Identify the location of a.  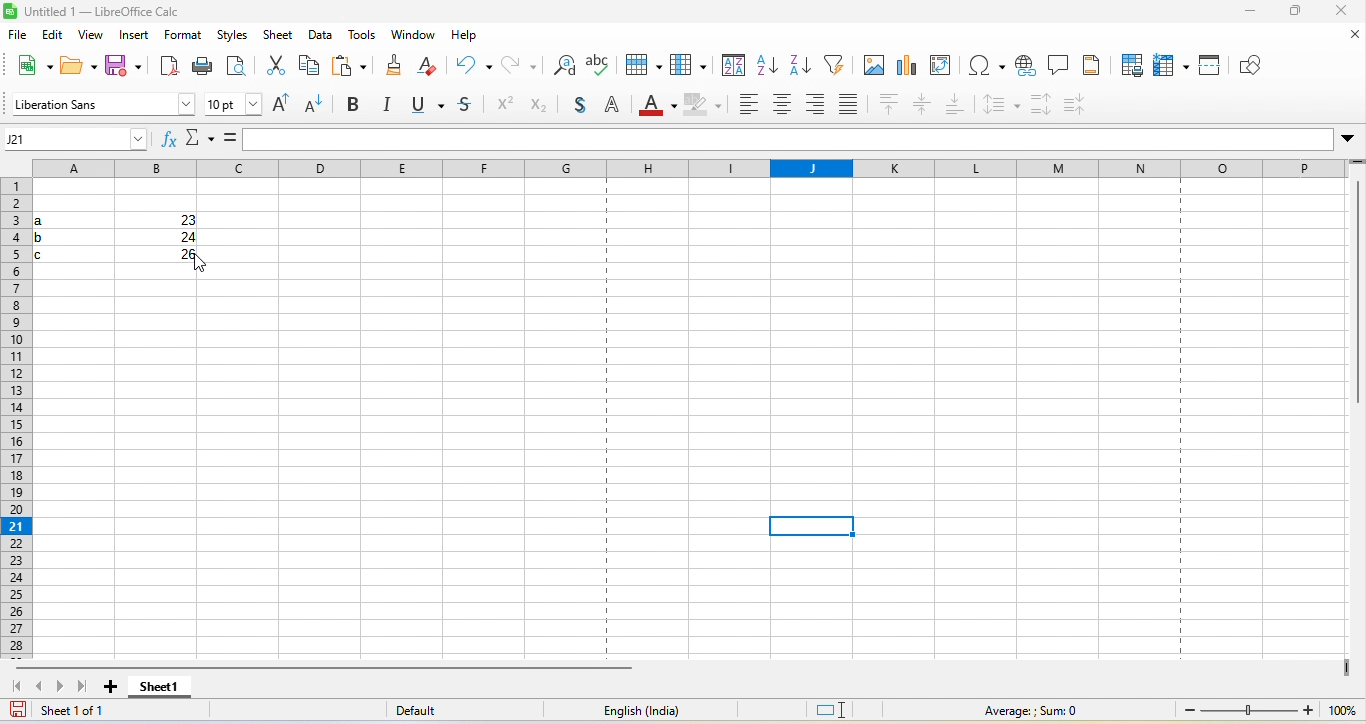
(52, 217).